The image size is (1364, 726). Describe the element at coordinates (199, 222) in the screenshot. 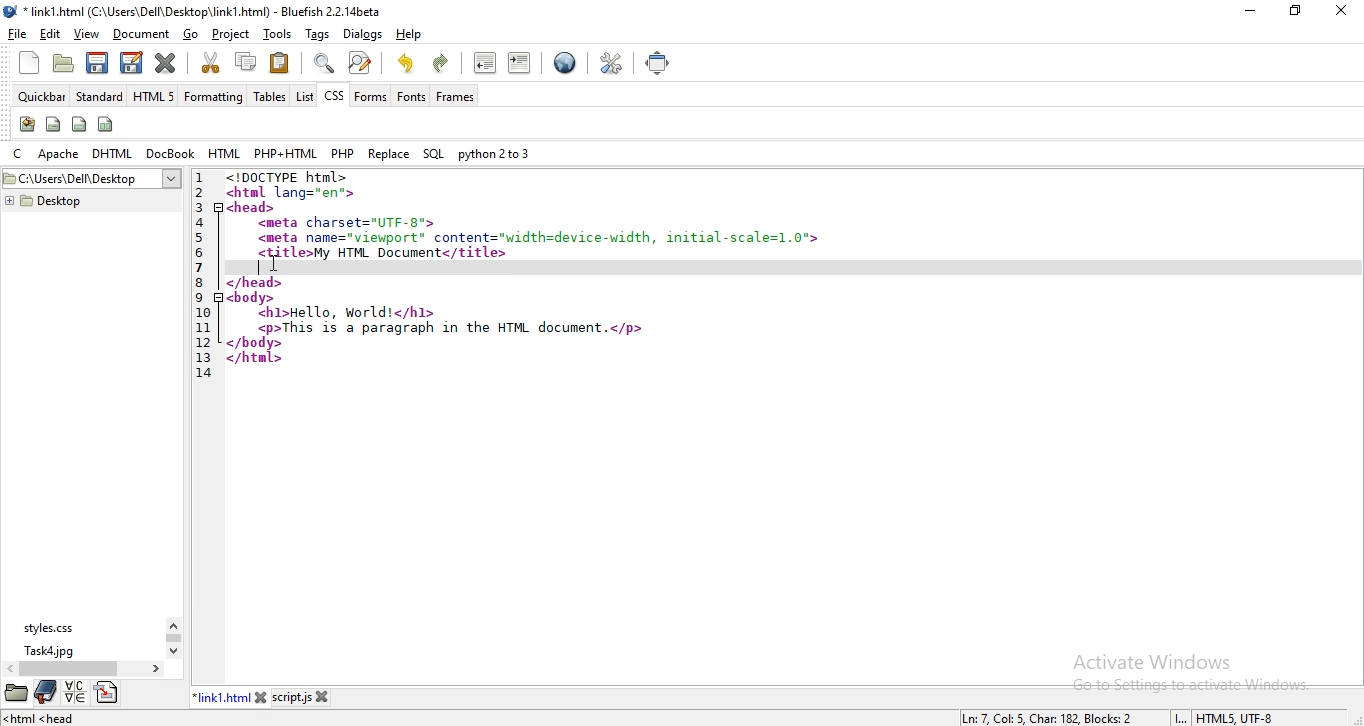

I see `4` at that location.